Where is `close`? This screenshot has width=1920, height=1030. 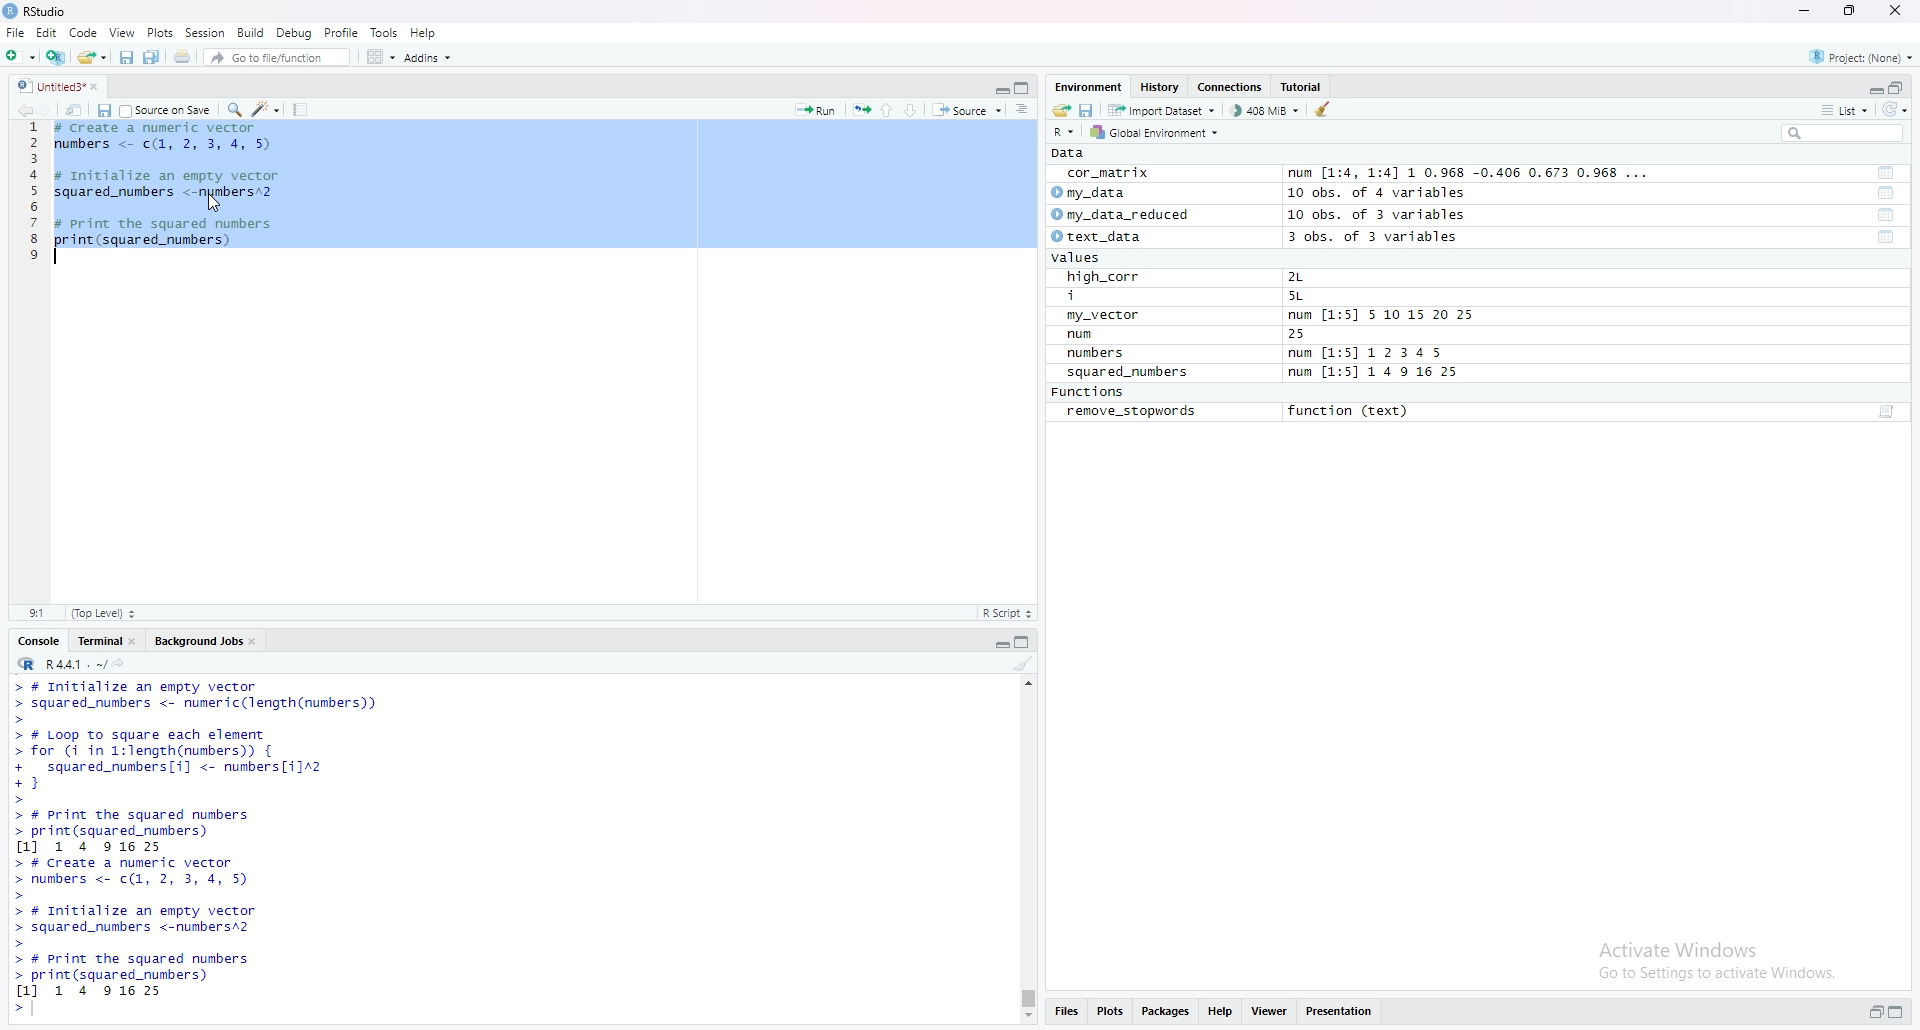
close is located at coordinates (101, 85).